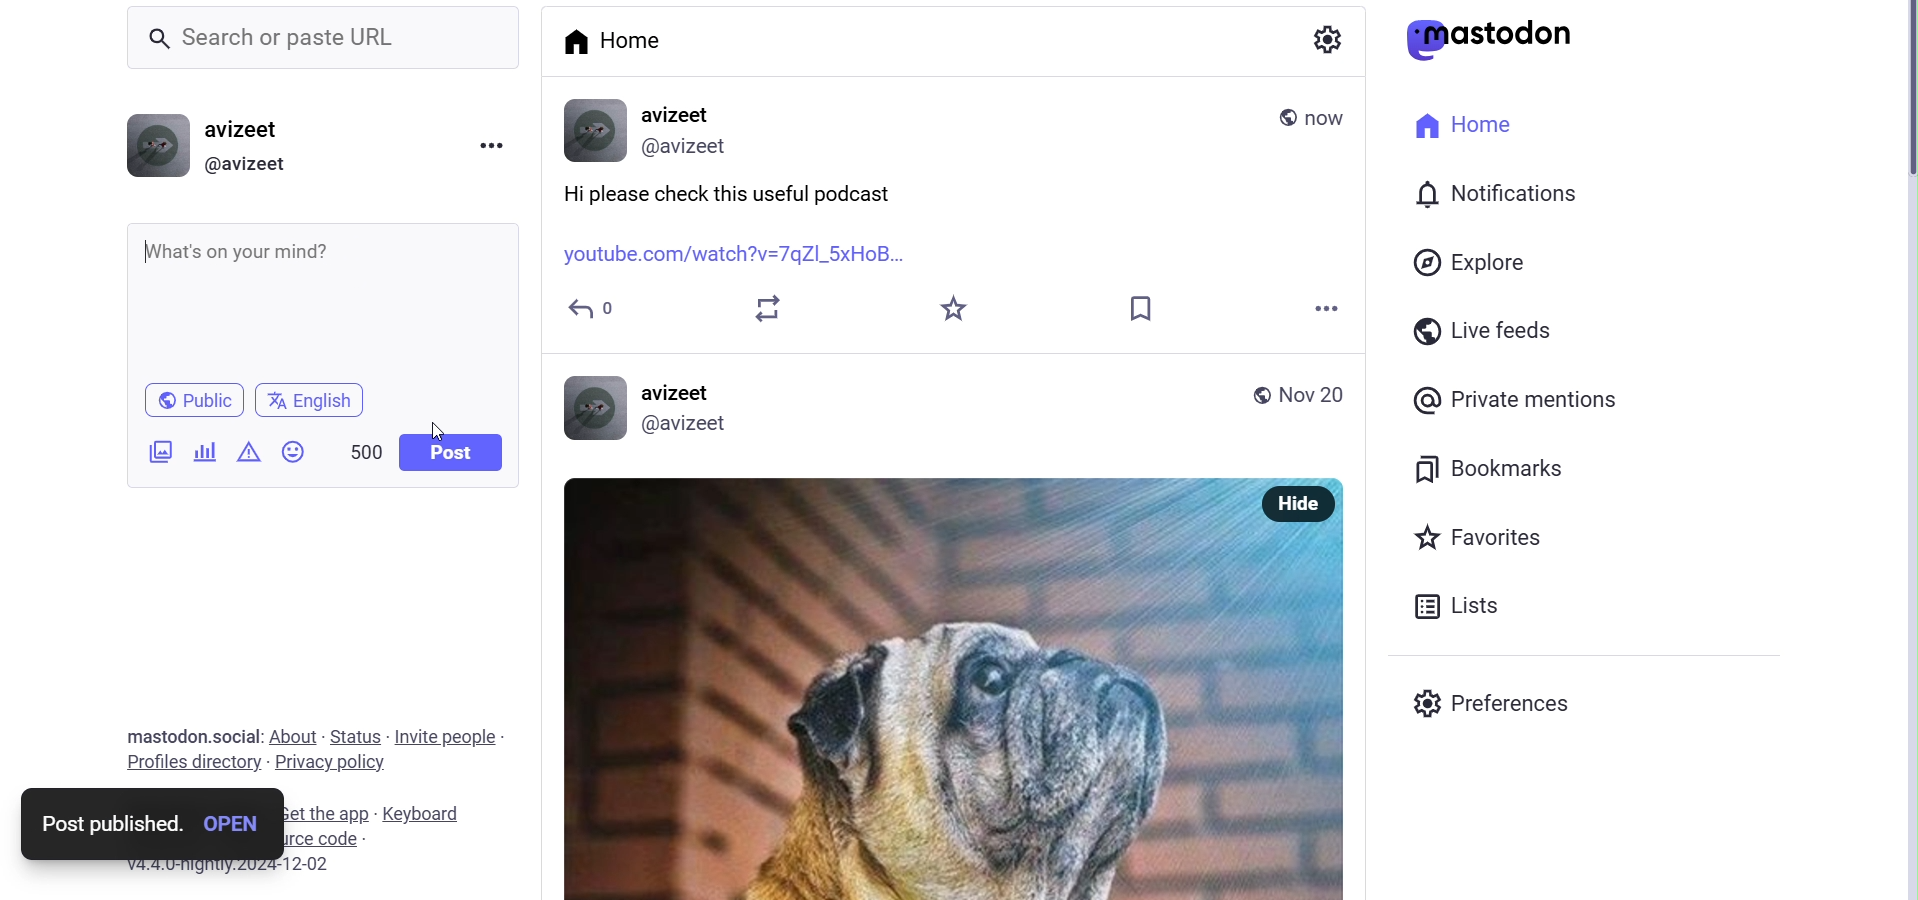 Image resolution: width=1918 pixels, height=900 pixels. What do you see at coordinates (247, 451) in the screenshot?
I see `content warning` at bounding box center [247, 451].